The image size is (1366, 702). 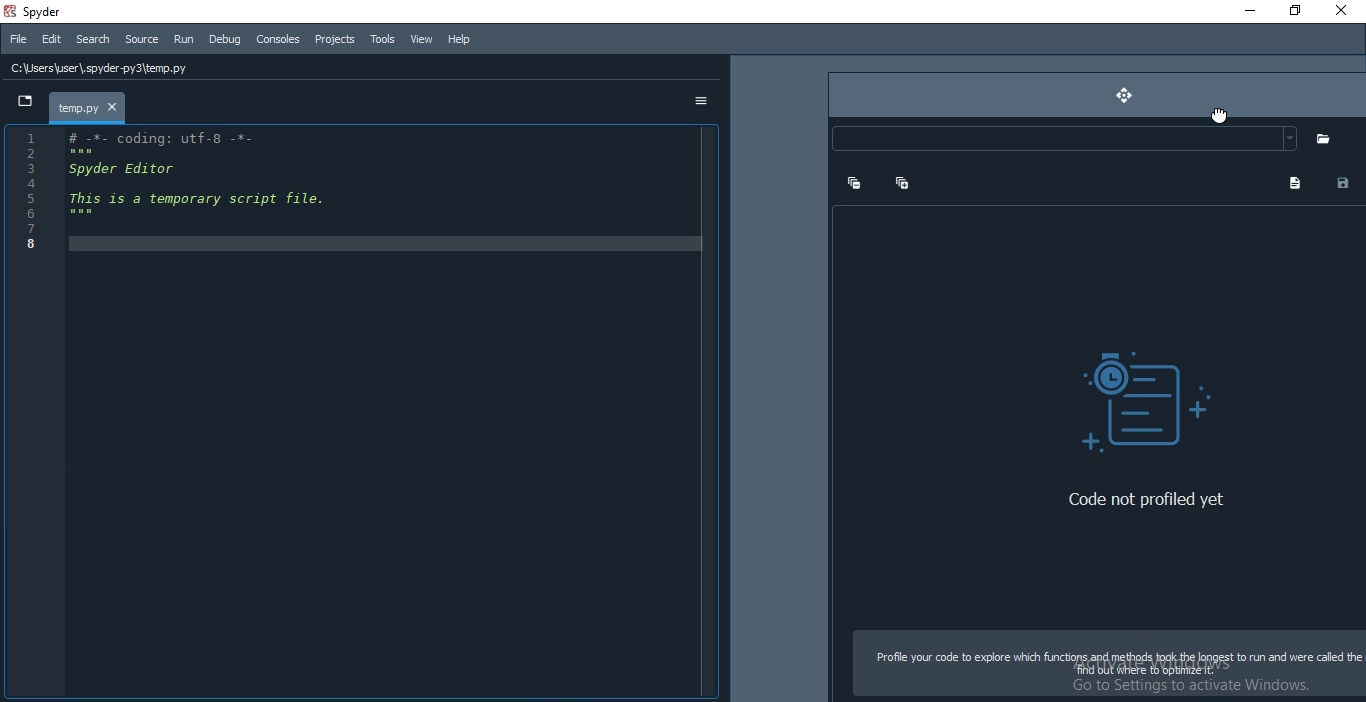 What do you see at coordinates (1324, 140) in the screenshot?
I see `folders` at bounding box center [1324, 140].